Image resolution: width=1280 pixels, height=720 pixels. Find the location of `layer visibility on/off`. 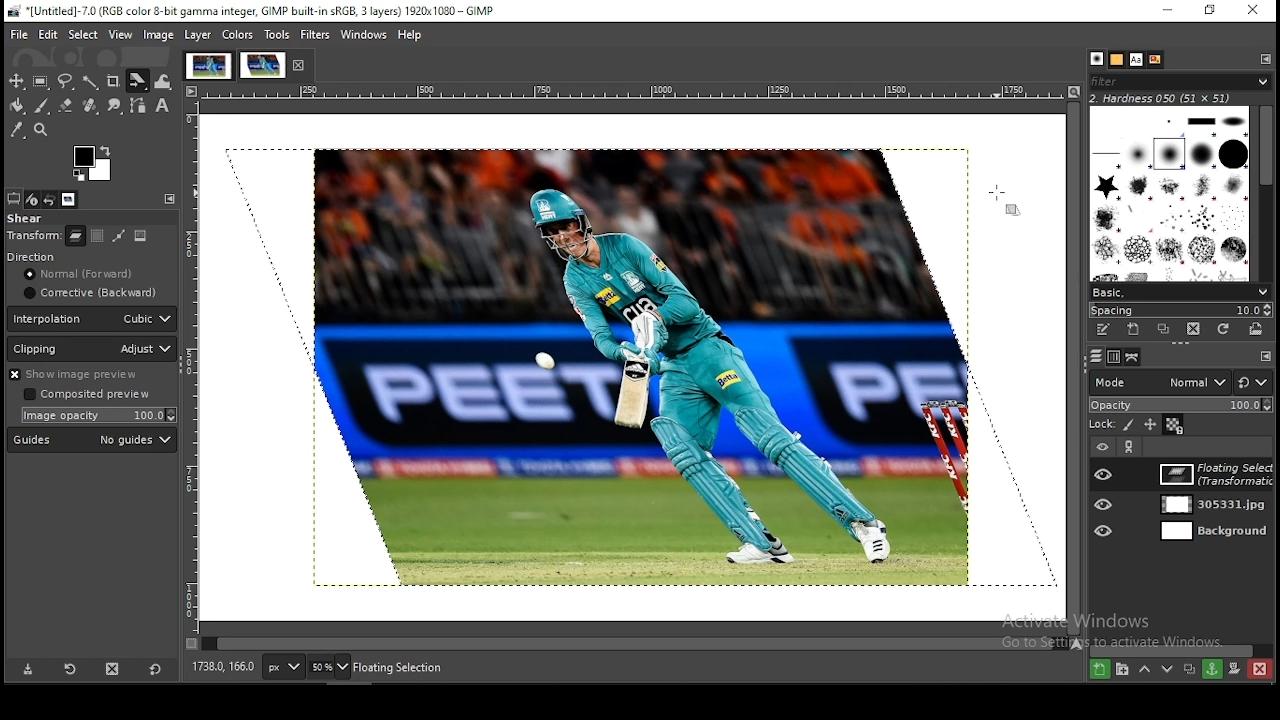

layer visibility on/off is located at coordinates (1102, 473).